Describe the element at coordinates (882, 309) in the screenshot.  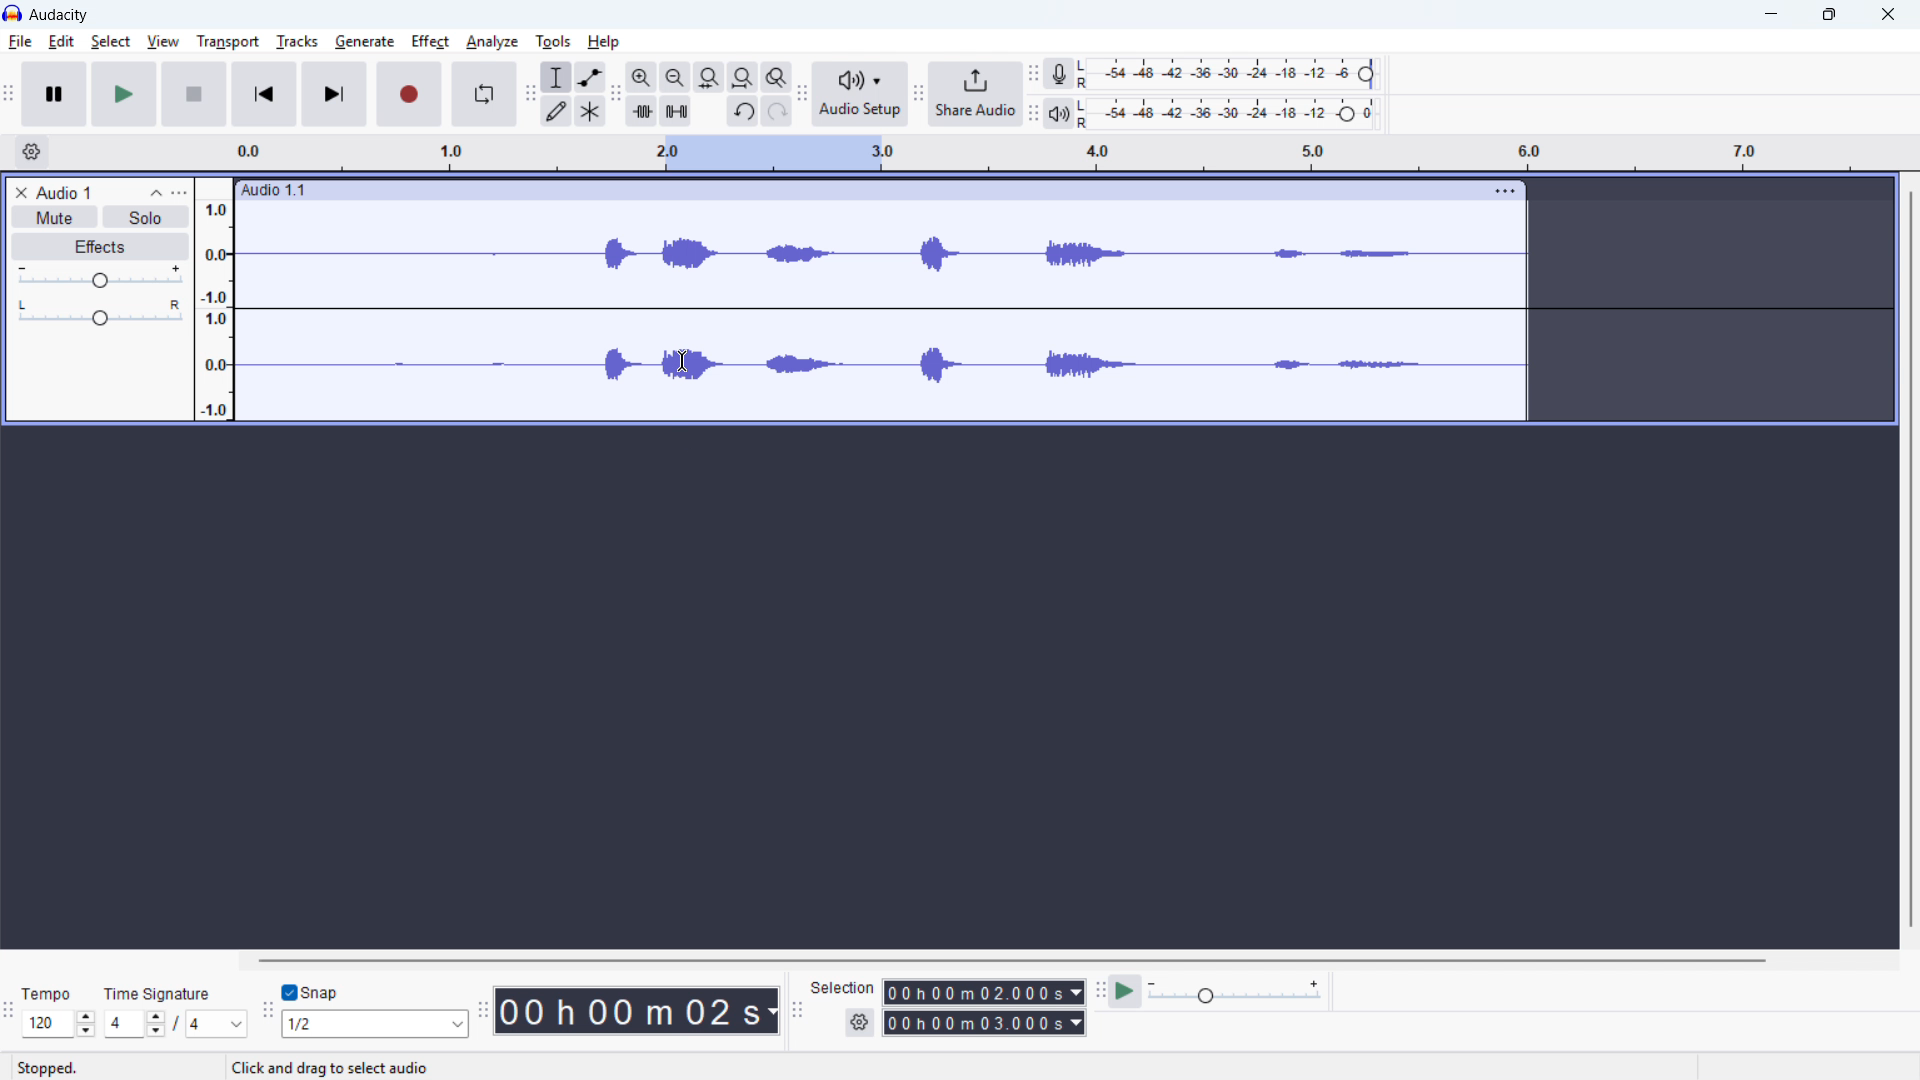
I see `Track waveform` at that location.